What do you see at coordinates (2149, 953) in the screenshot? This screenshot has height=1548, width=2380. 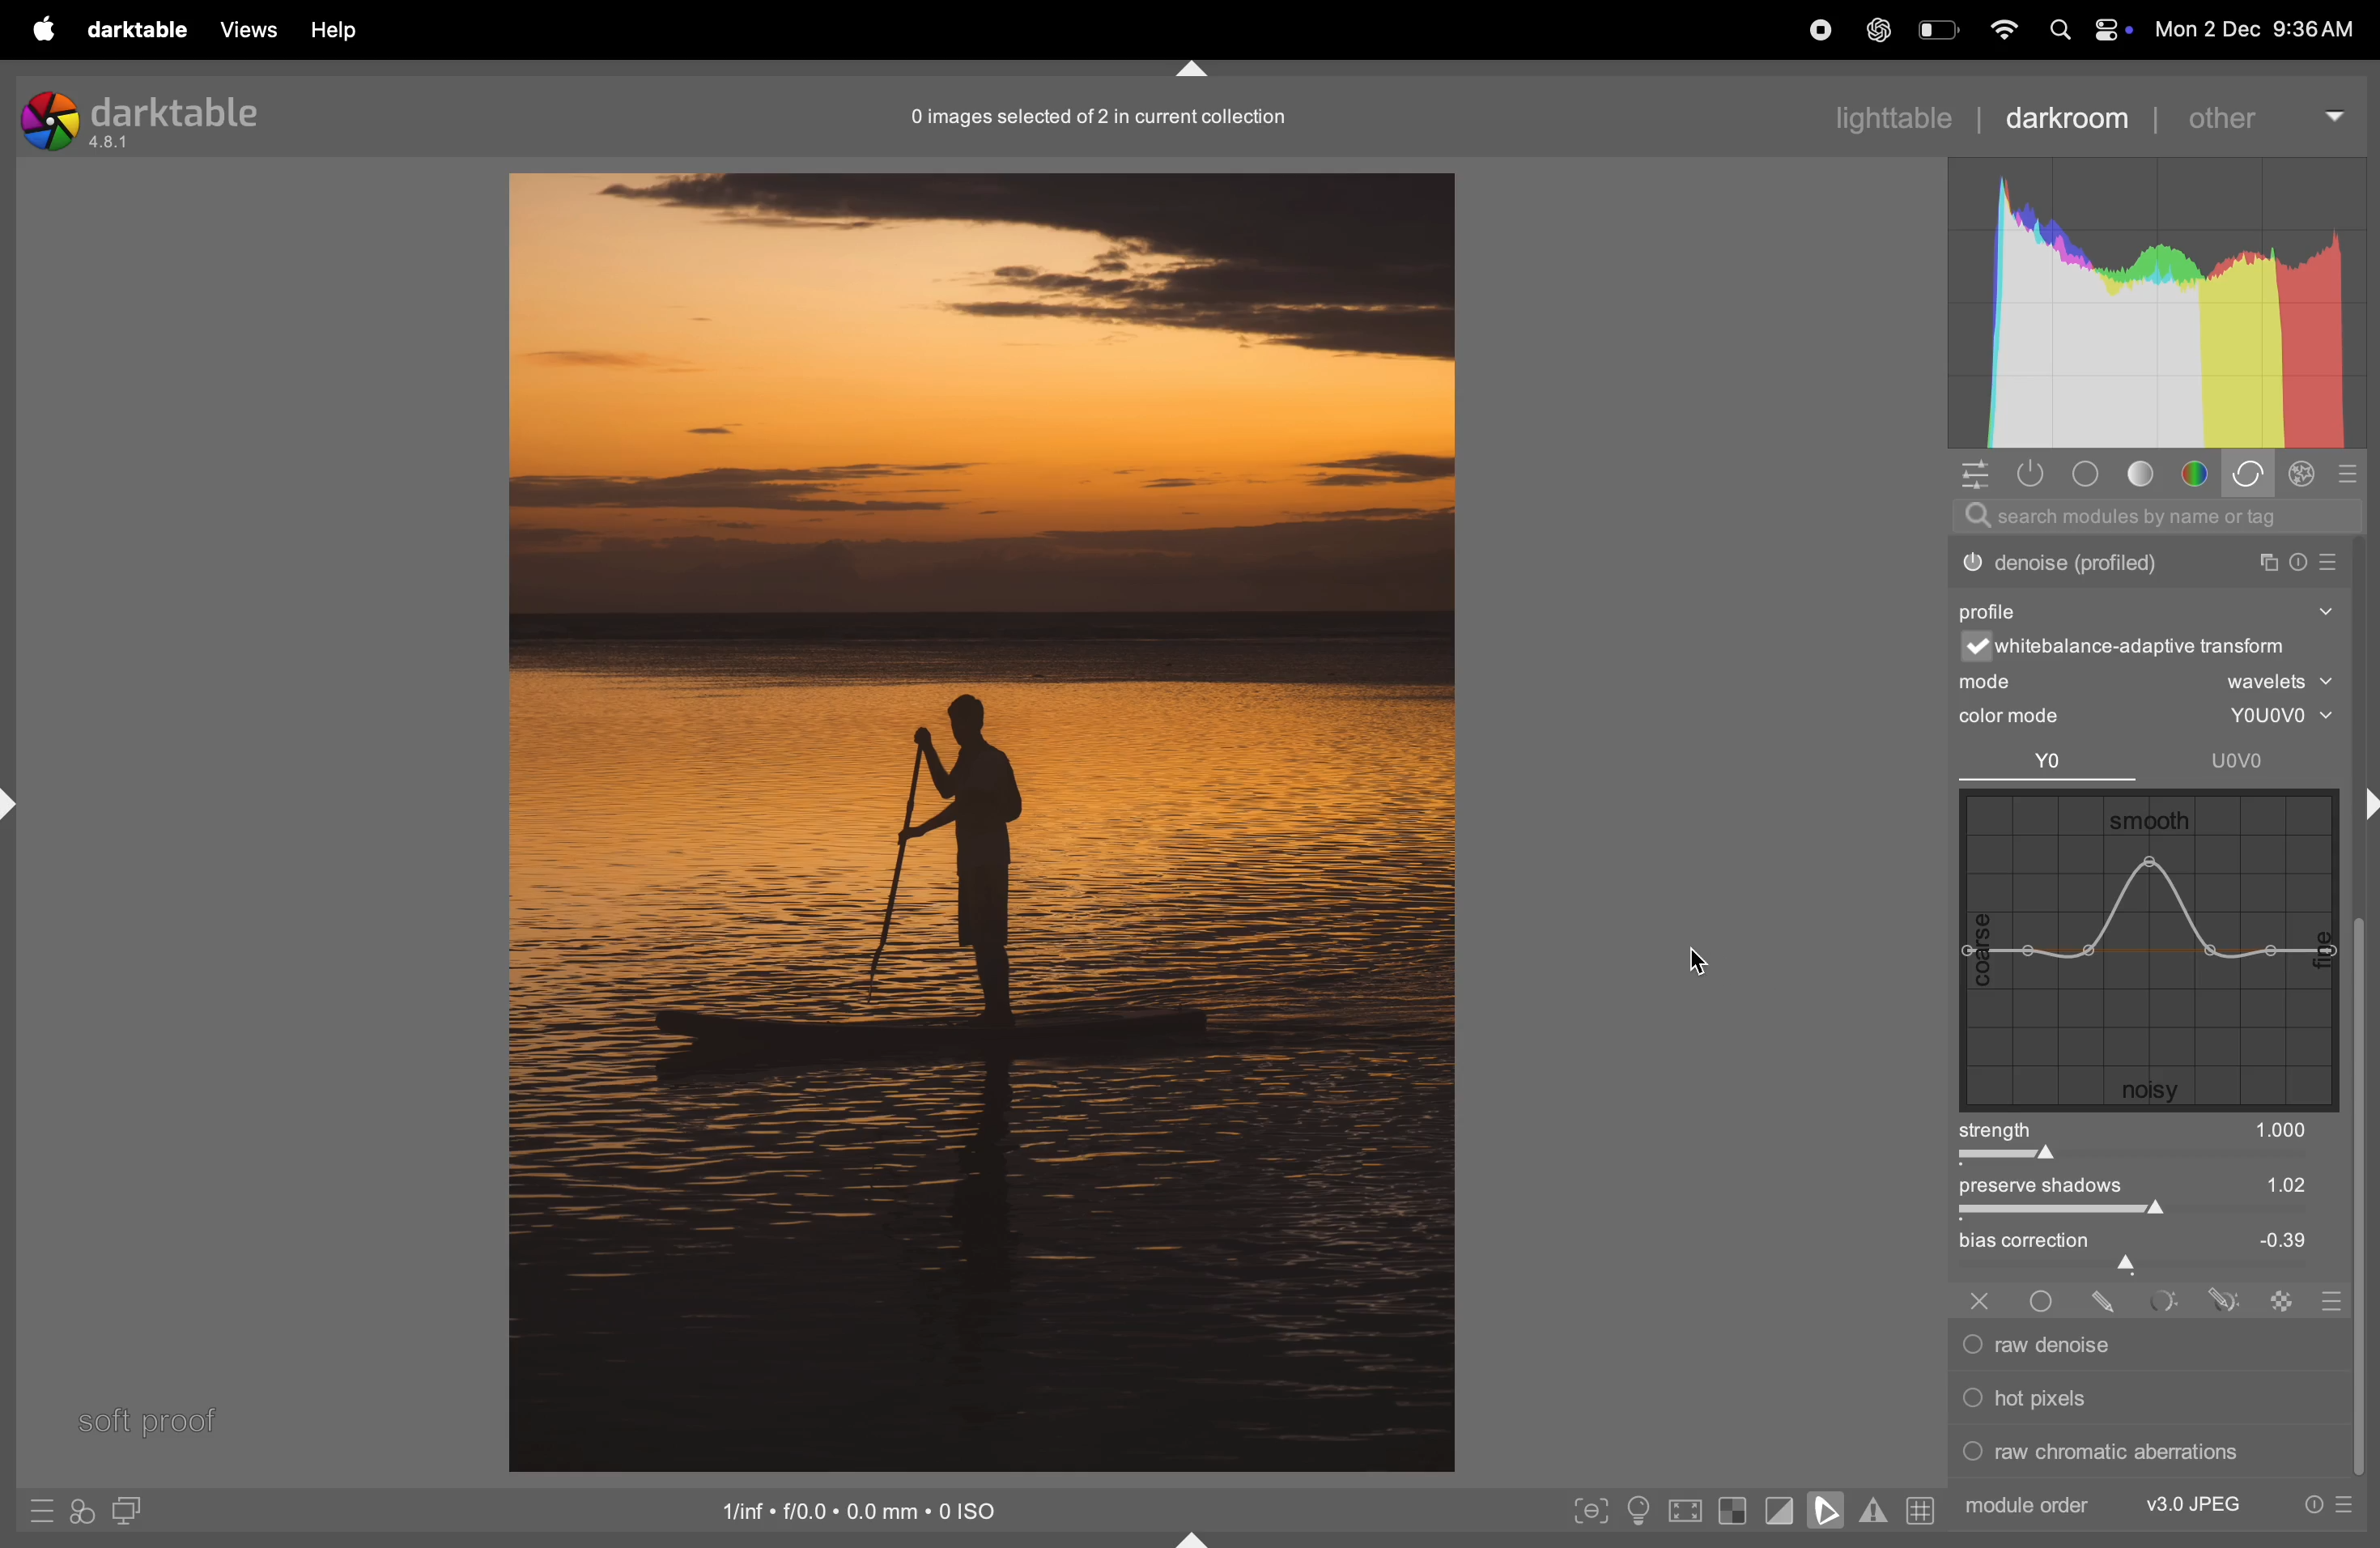 I see `noise graph` at bounding box center [2149, 953].